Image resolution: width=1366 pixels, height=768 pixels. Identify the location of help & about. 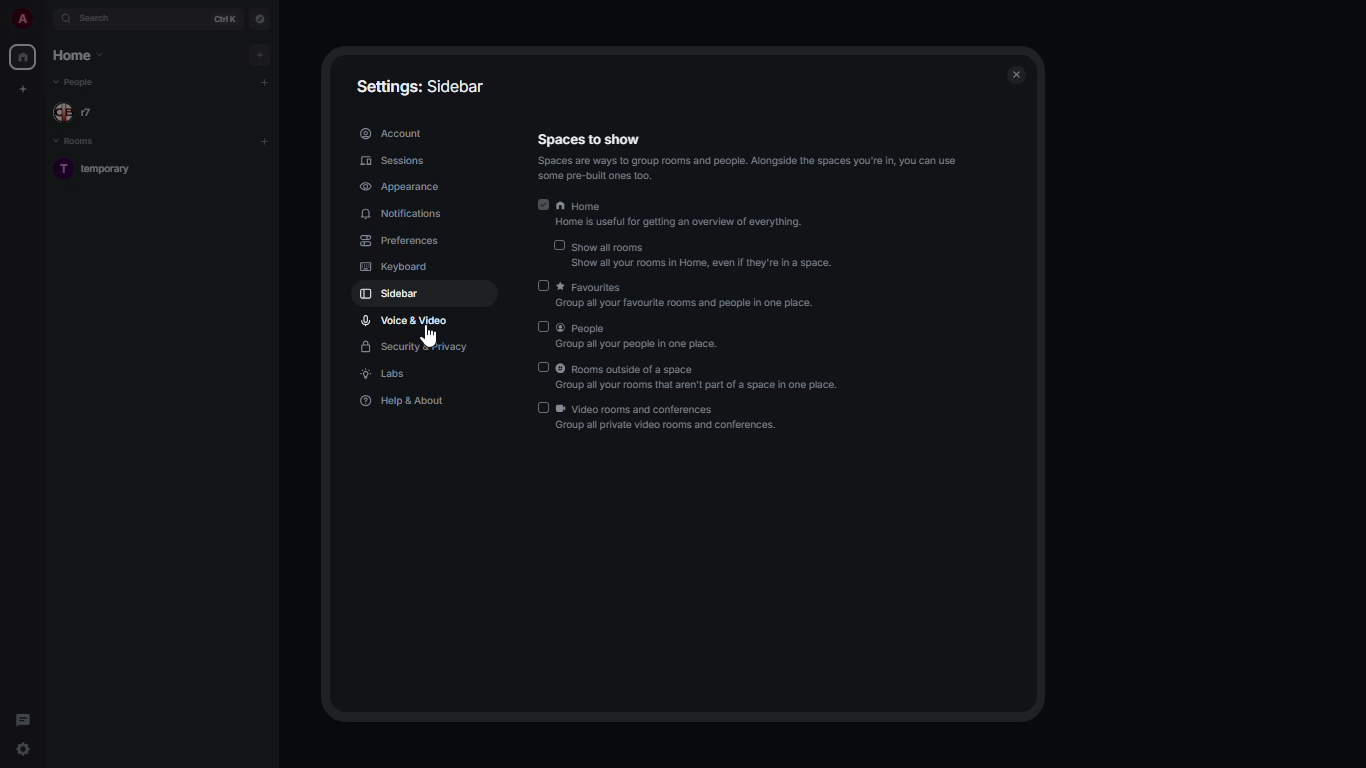
(404, 401).